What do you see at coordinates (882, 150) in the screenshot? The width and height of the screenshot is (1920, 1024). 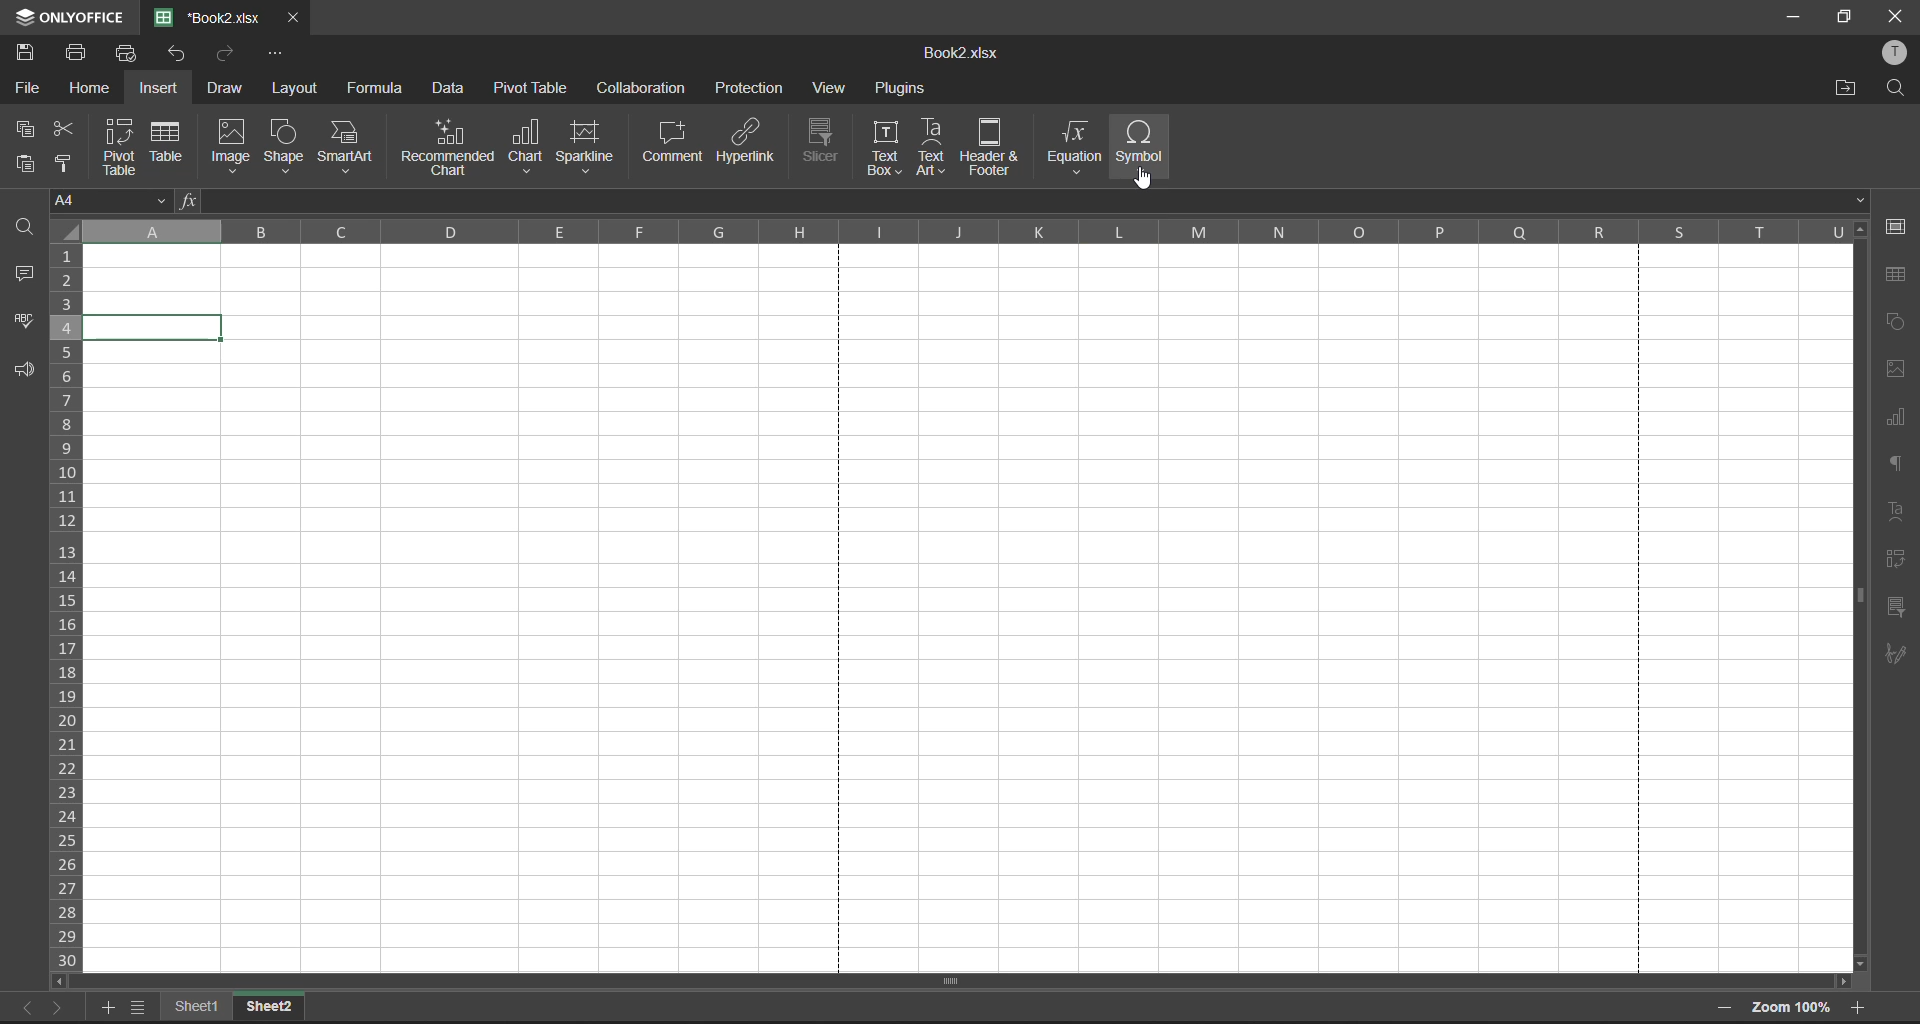 I see `text box` at bounding box center [882, 150].